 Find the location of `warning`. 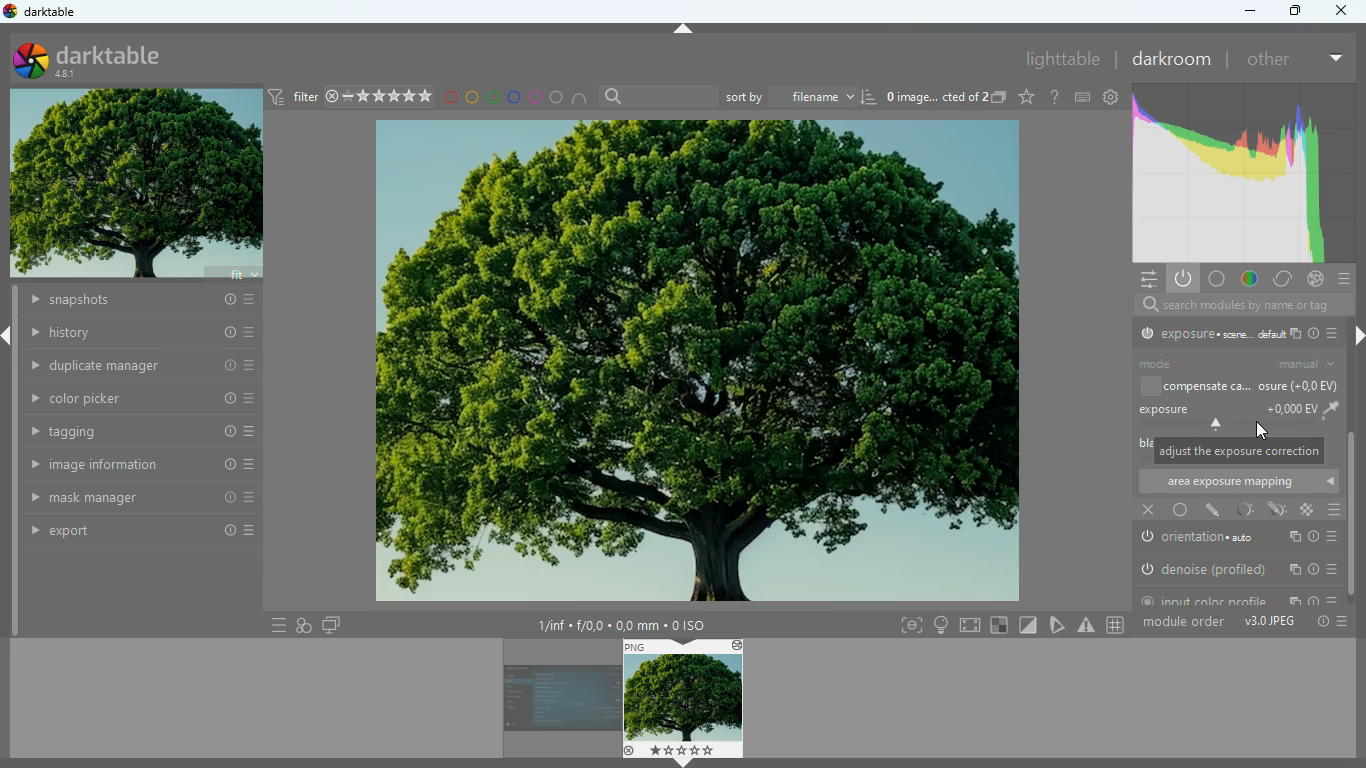

warning is located at coordinates (1086, 623).